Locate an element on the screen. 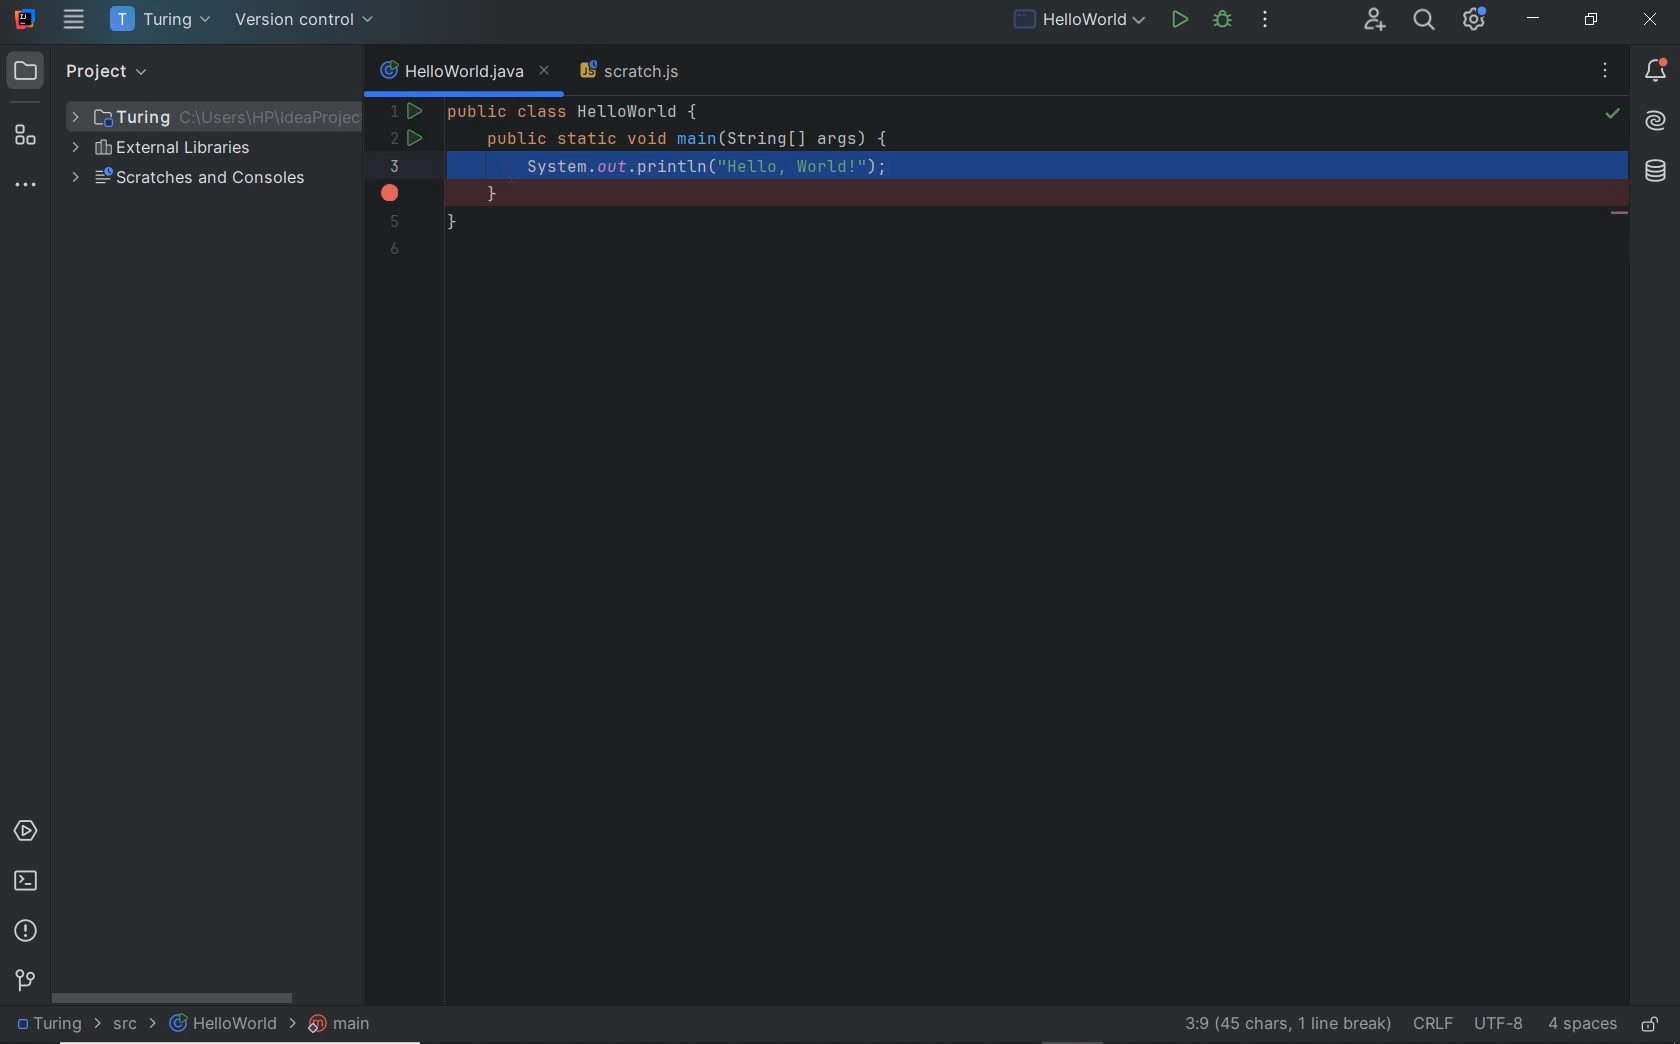  project folder is located at coordinates (201, 116).